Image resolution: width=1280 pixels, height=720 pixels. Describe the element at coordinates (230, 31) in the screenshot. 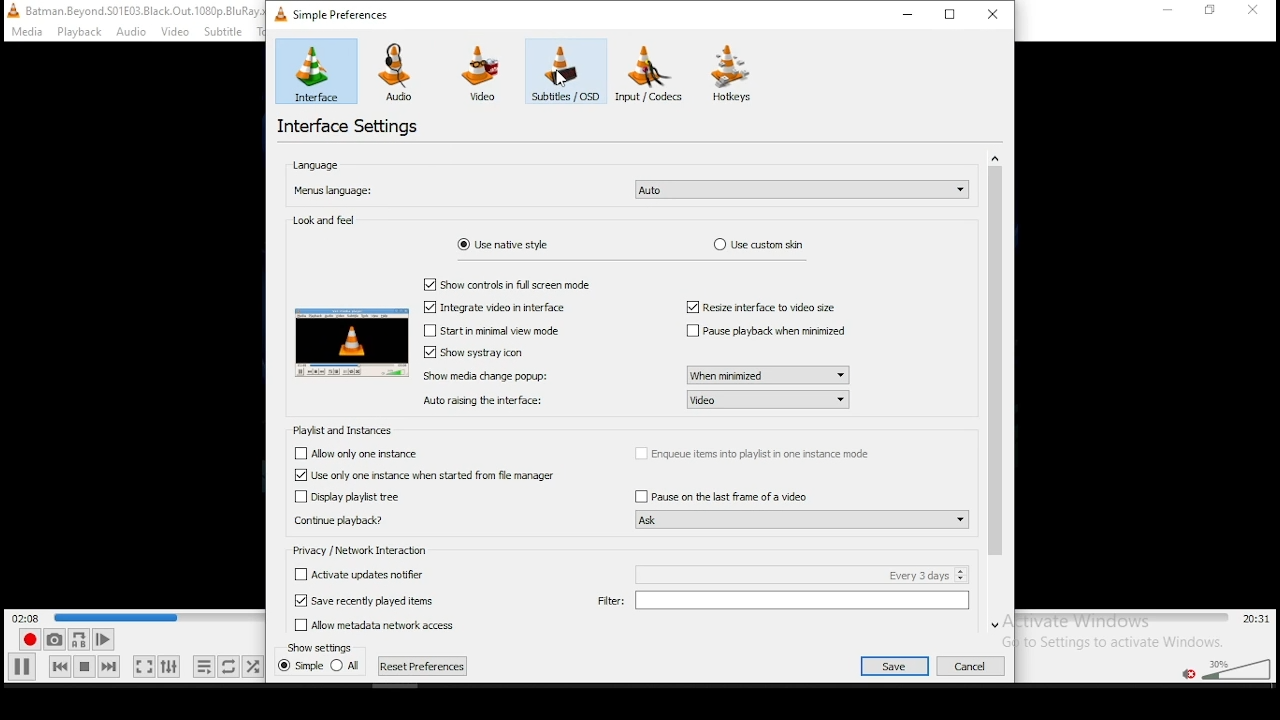

I see `` at that location.